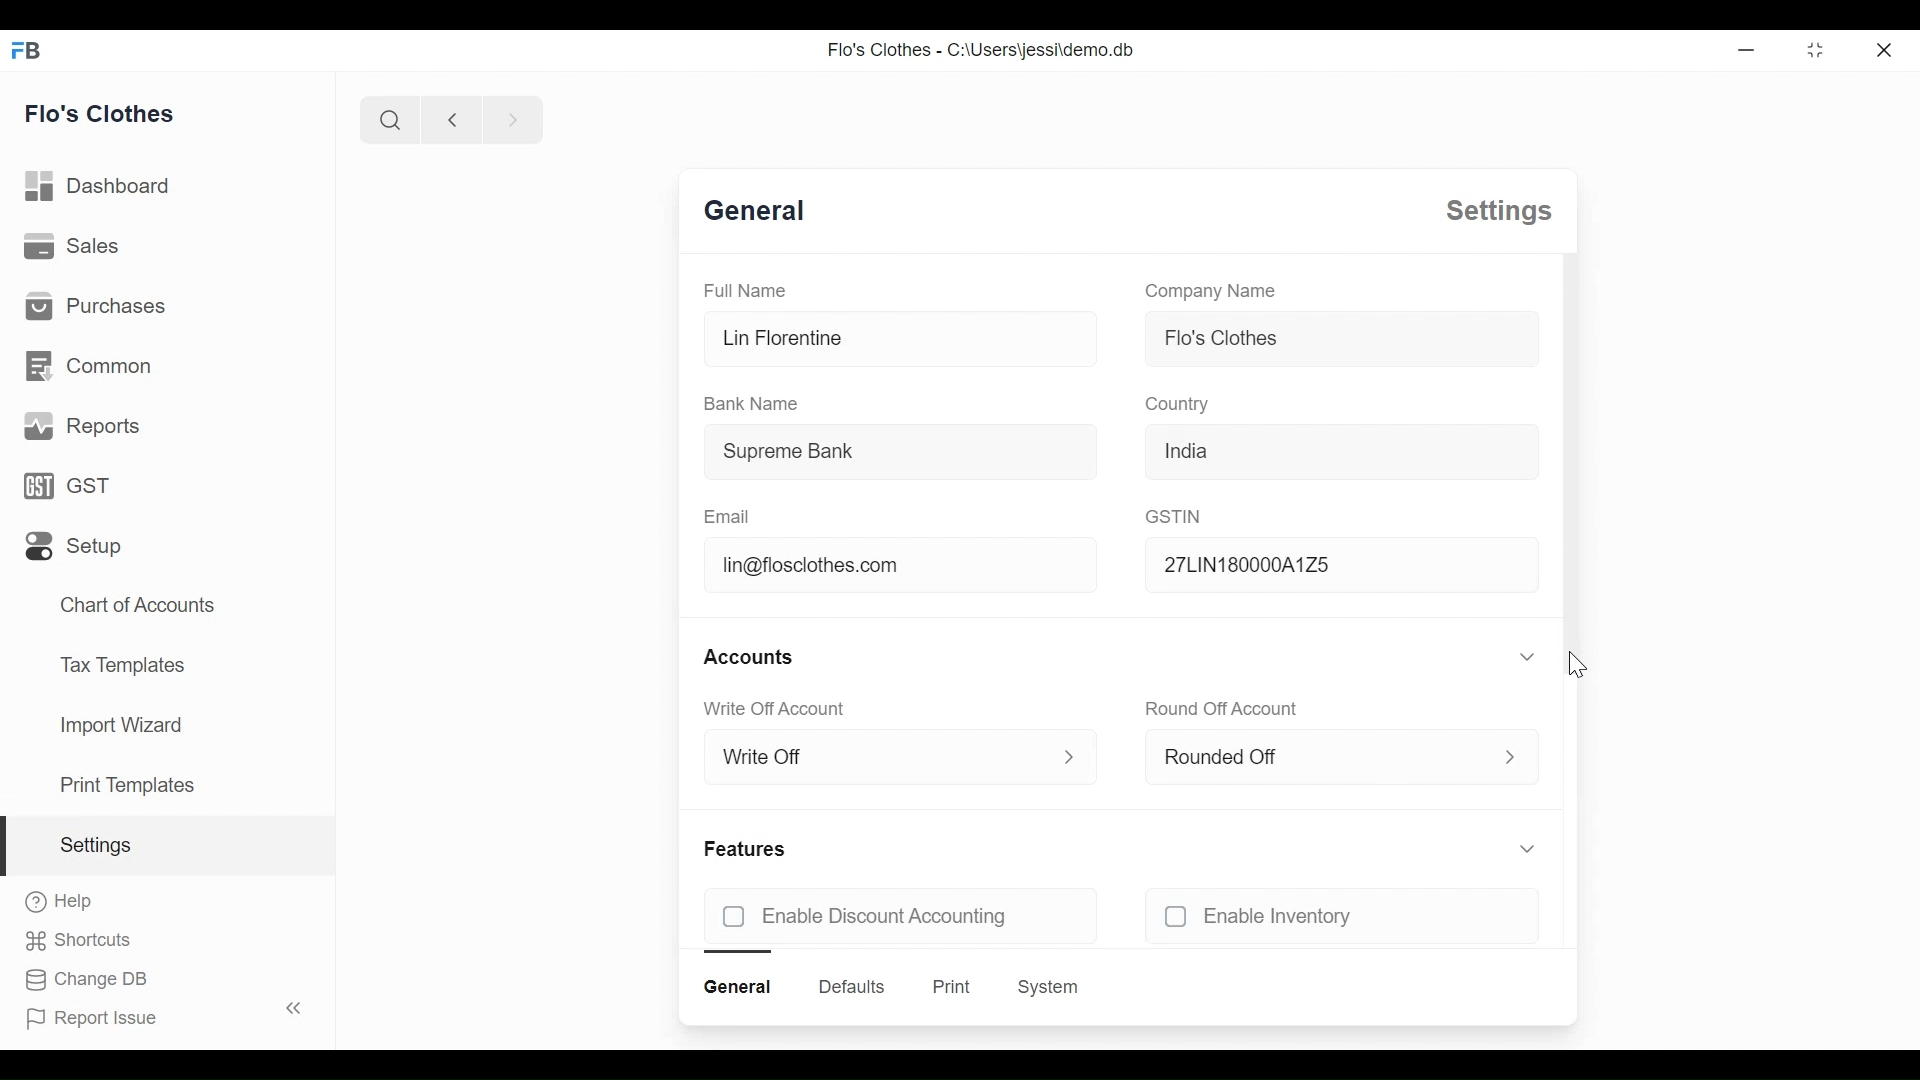 This screenshot has height=1080, width=1920. Describe the element at coordinates (780, 708) in the screenshot. I see `Write Off Account` at that location.